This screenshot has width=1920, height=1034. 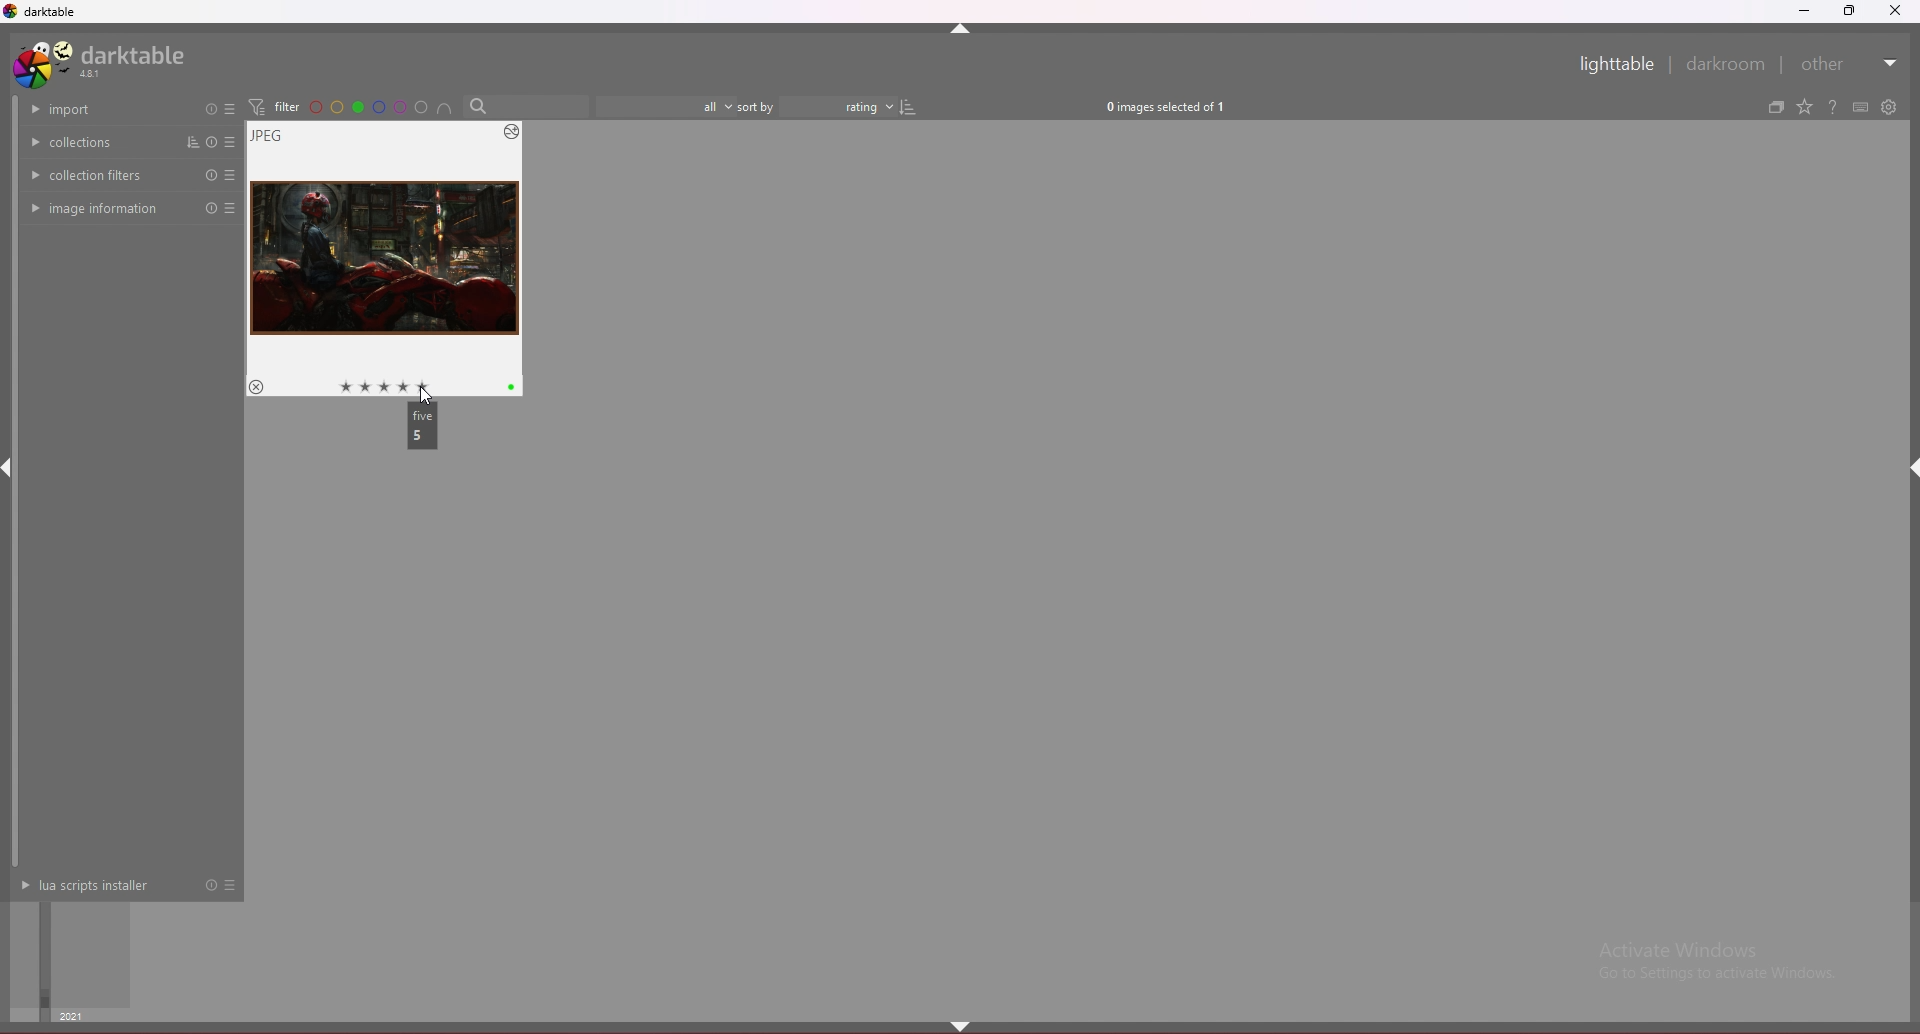 What do you see at coordinates (72, 1015) in the screenshot?
I see `year` at bounding box center [72, 1015].